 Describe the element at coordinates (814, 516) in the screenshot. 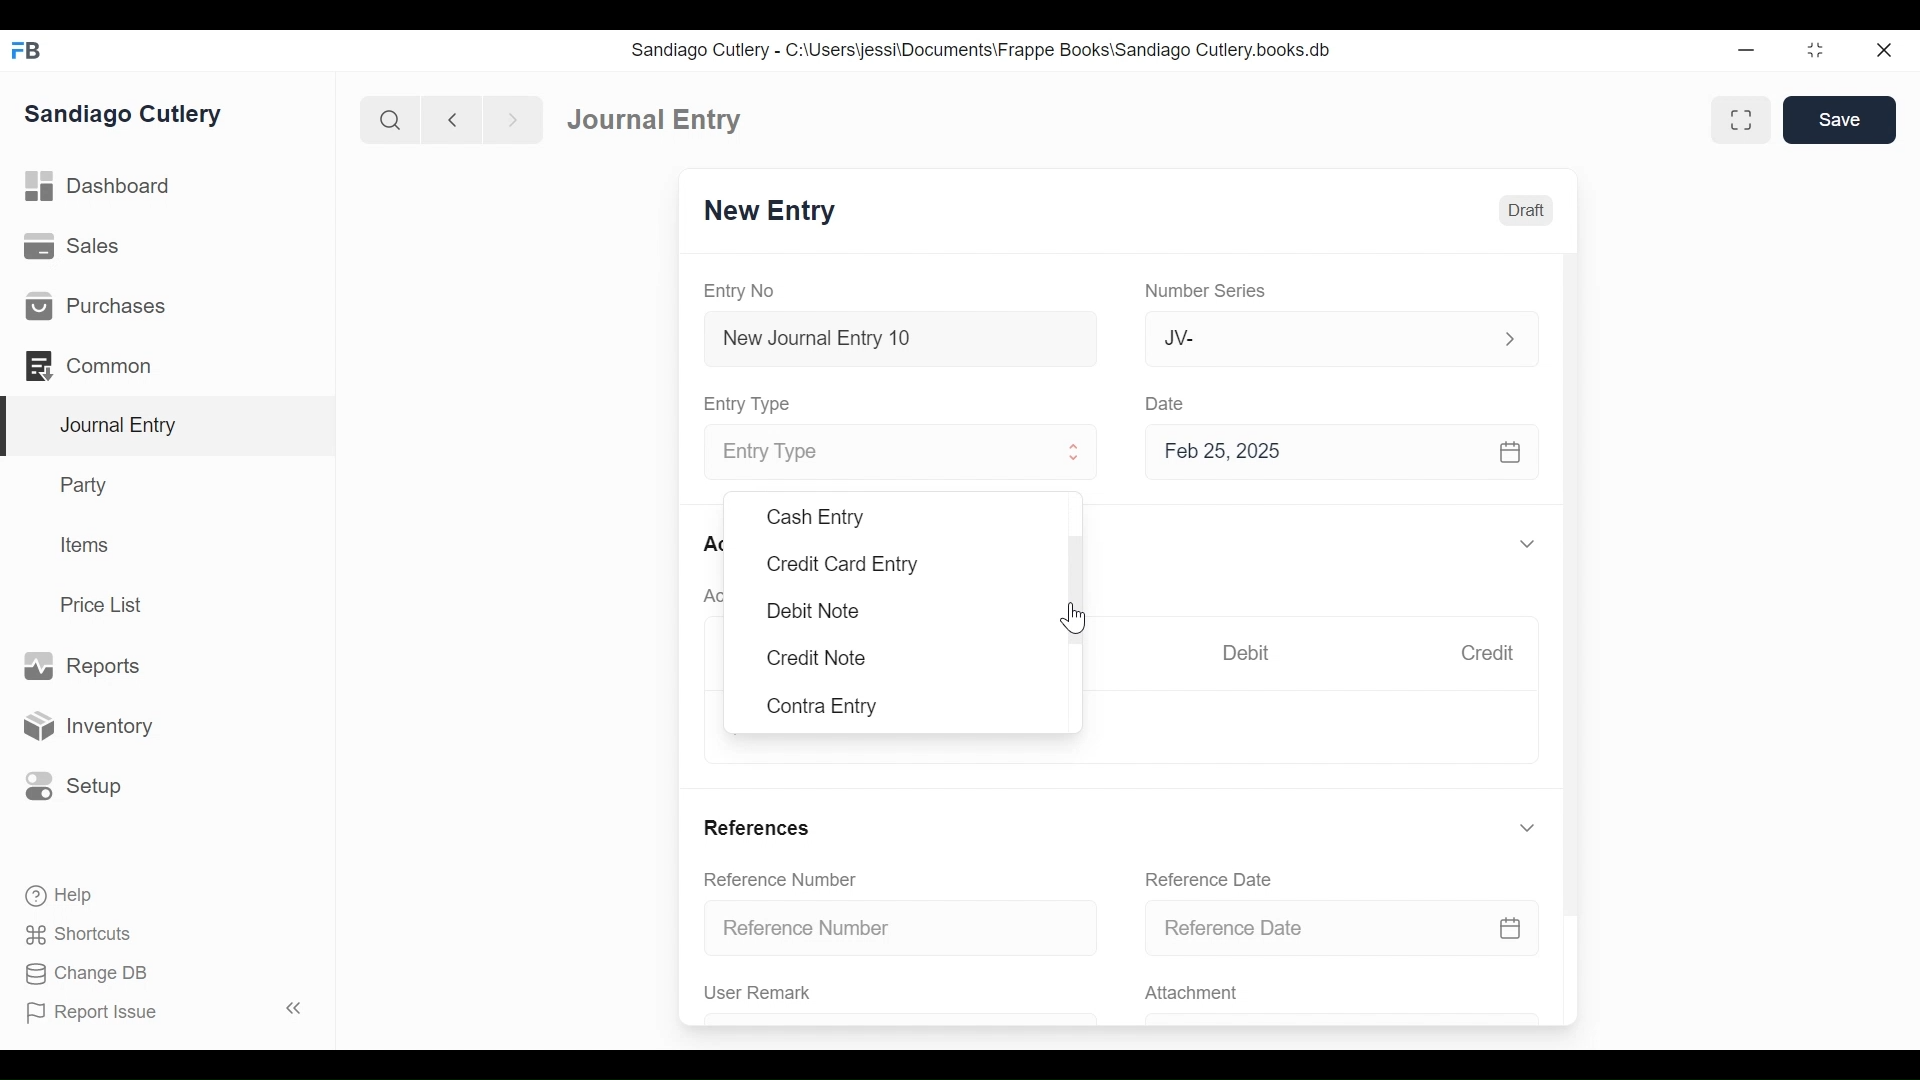

I see `Cash Entry` at that location.